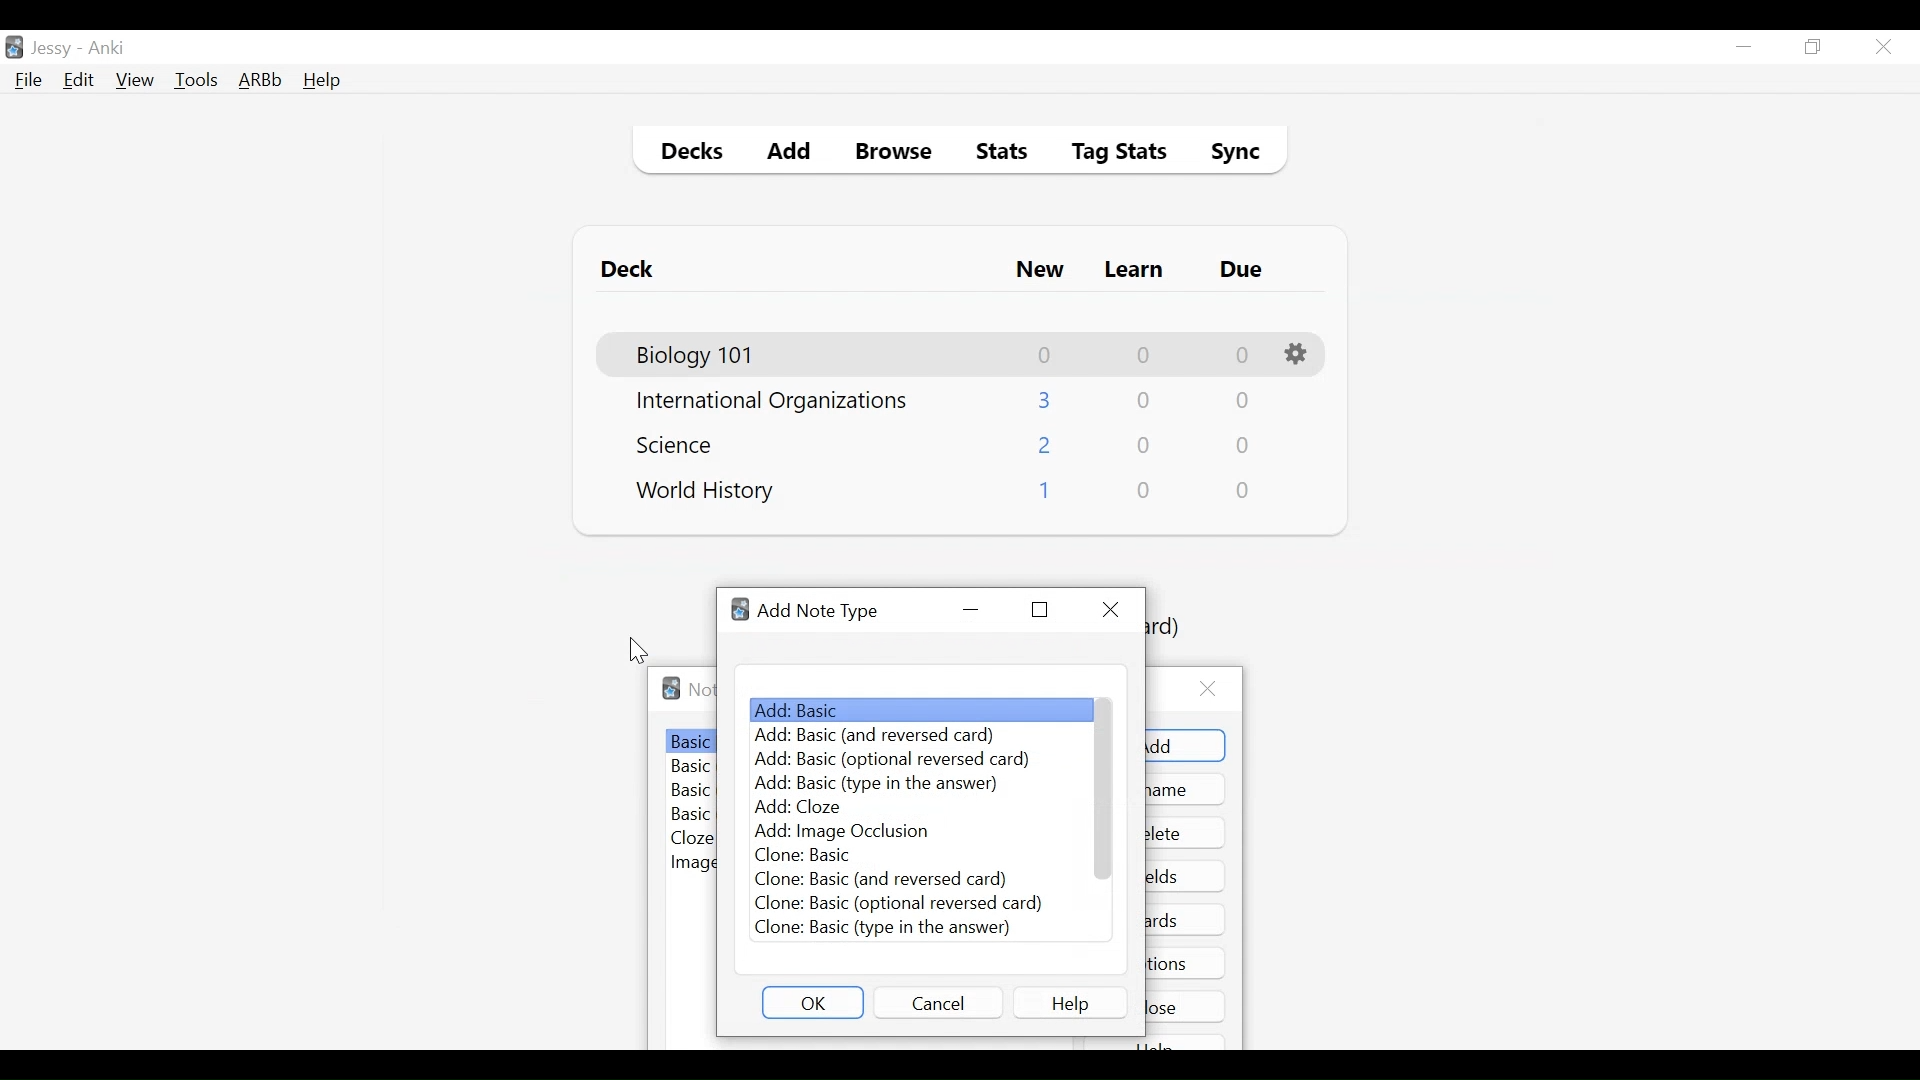 The image size is (1920, 1080). What do you see at coordinates (14, 48) in the screenshot?
I see `Anki Desktop icon` at bounding box center [14, 48].